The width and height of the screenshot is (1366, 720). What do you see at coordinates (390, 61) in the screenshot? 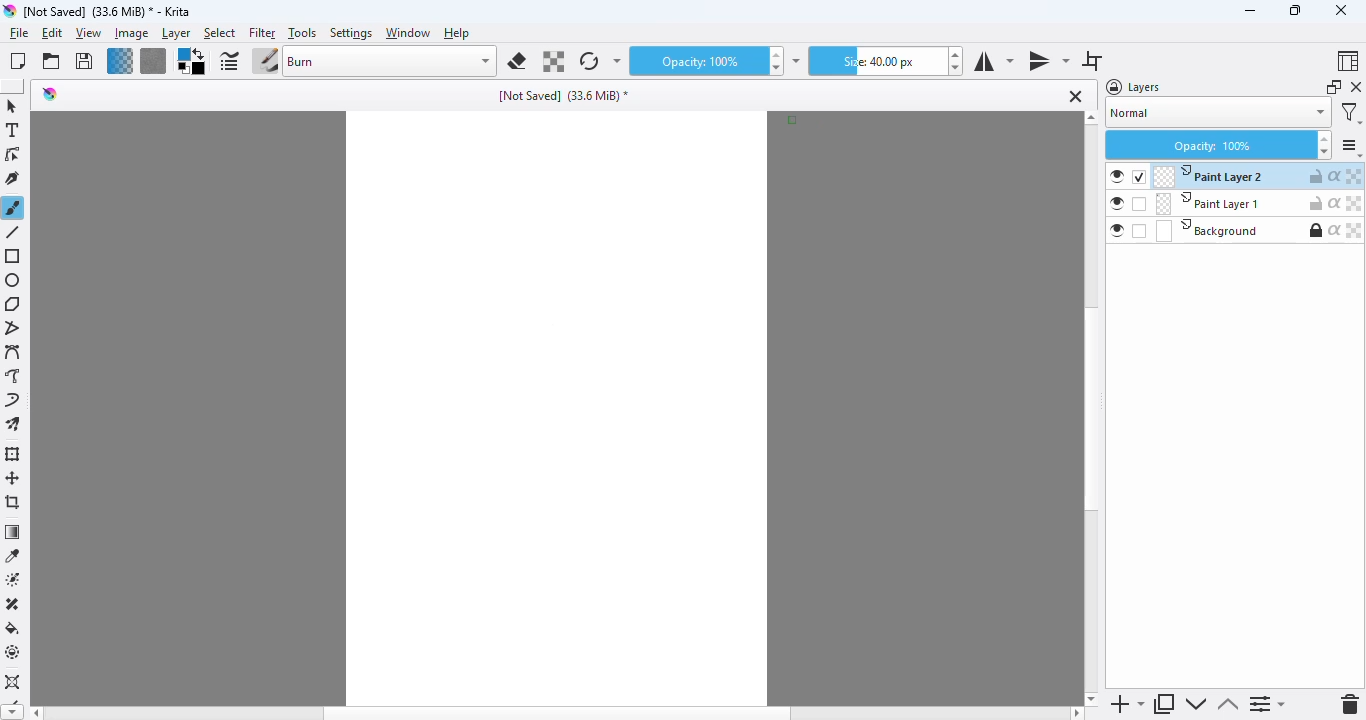
I see `blending mode` at bounding box center [390, 61].